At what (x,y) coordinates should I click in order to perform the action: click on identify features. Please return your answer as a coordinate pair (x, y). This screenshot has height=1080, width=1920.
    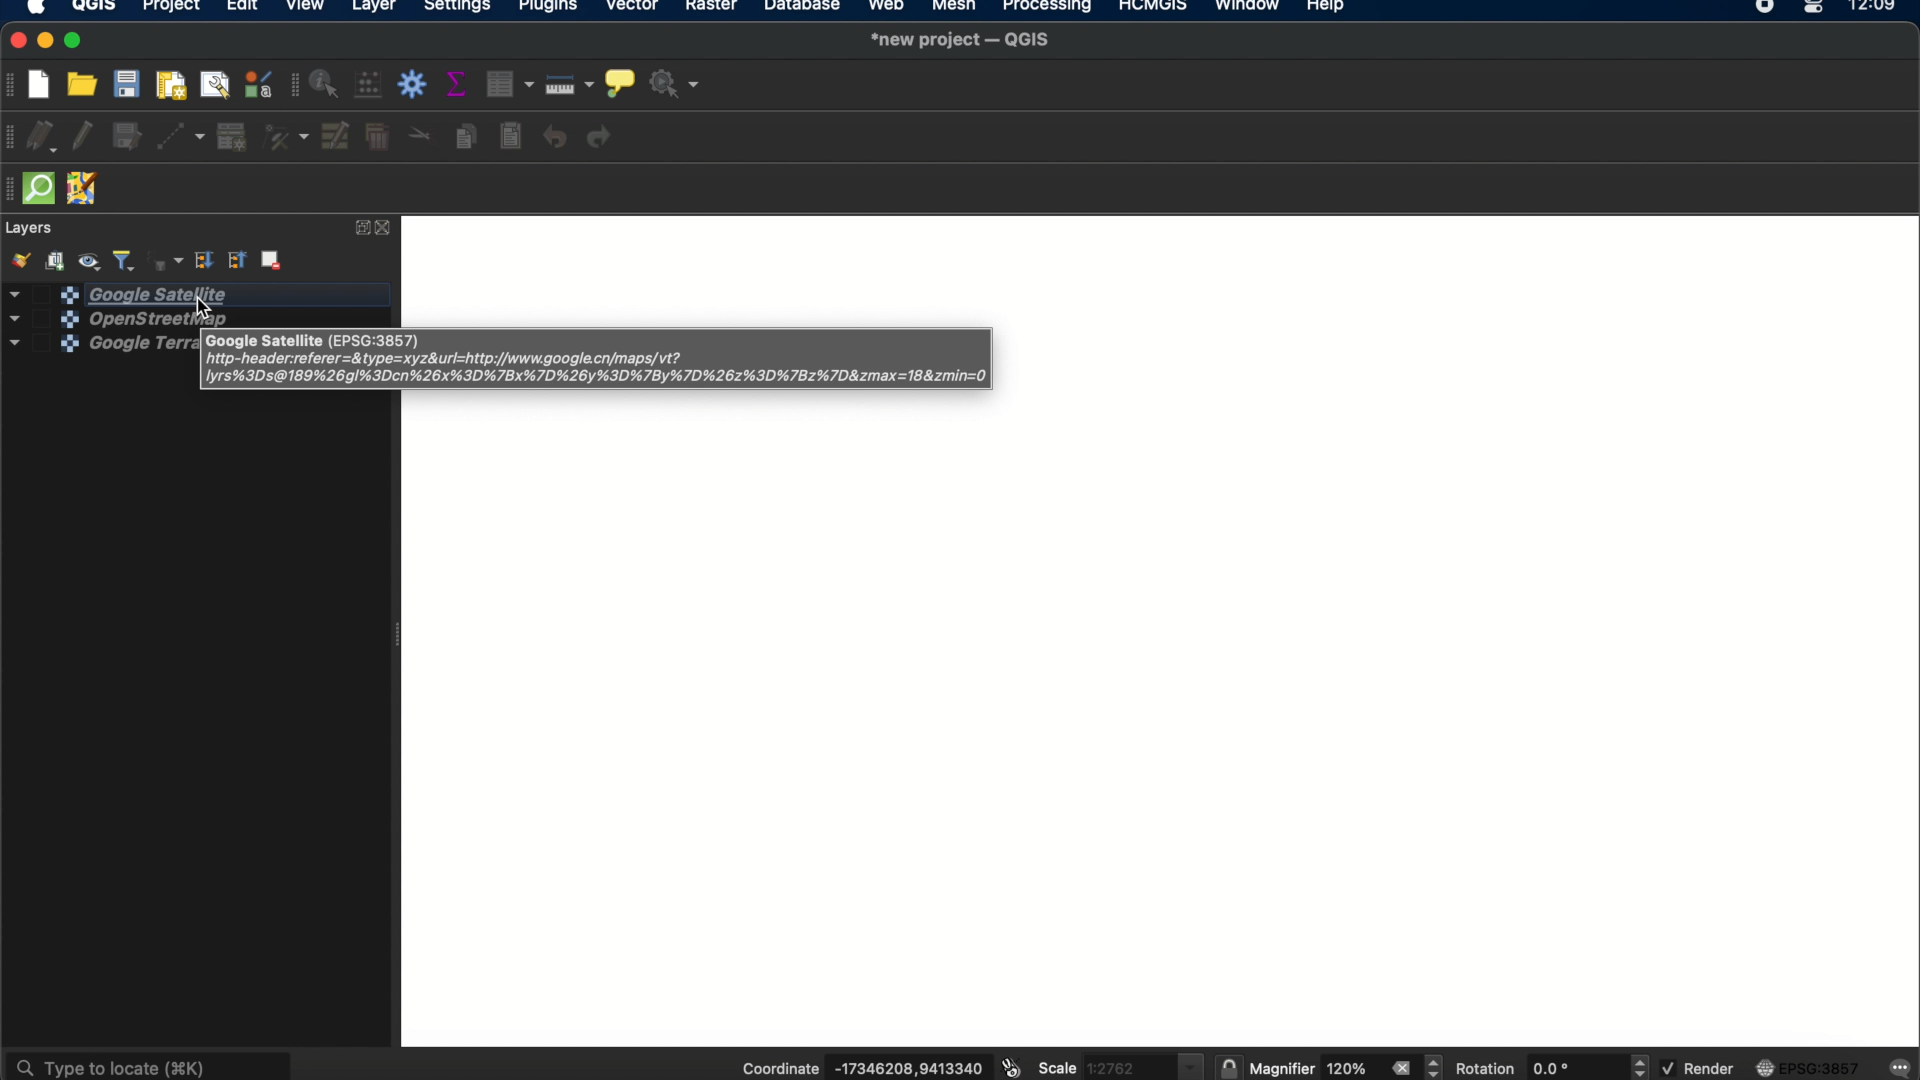
    Looking at the image, I should click on (327, 84).